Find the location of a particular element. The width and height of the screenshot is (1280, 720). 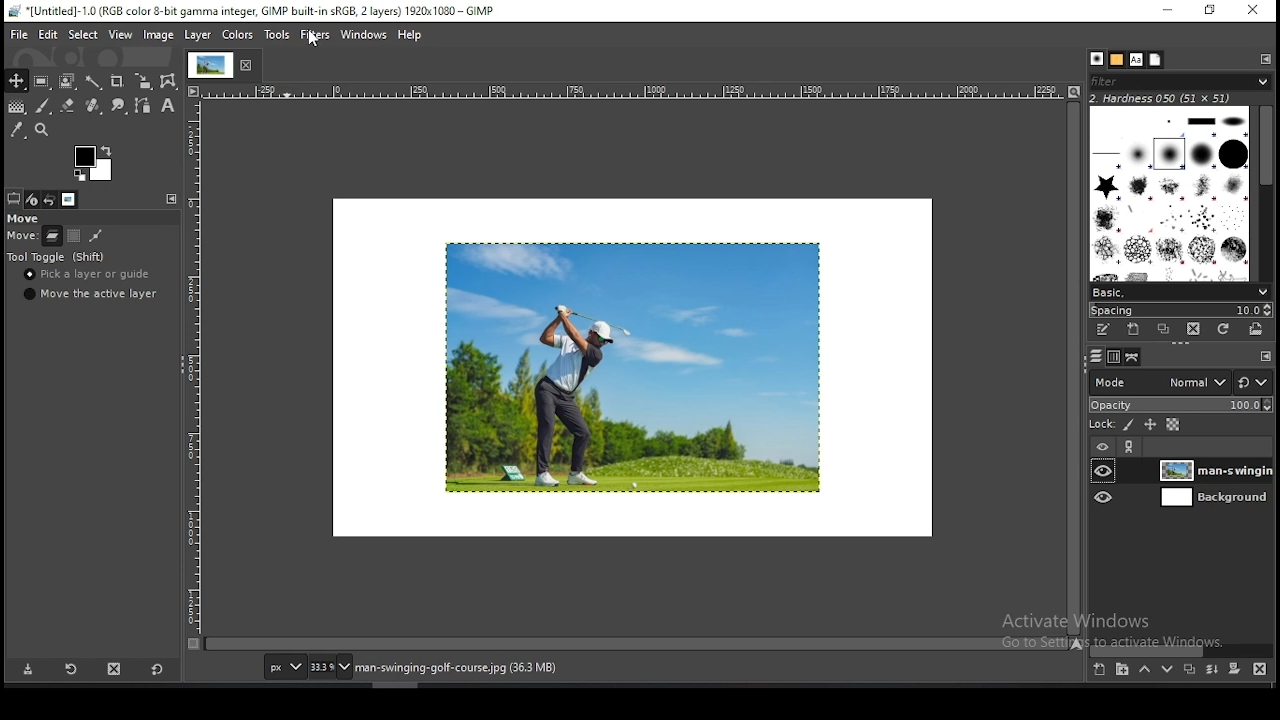

colors is located at coordinates (93, 163).